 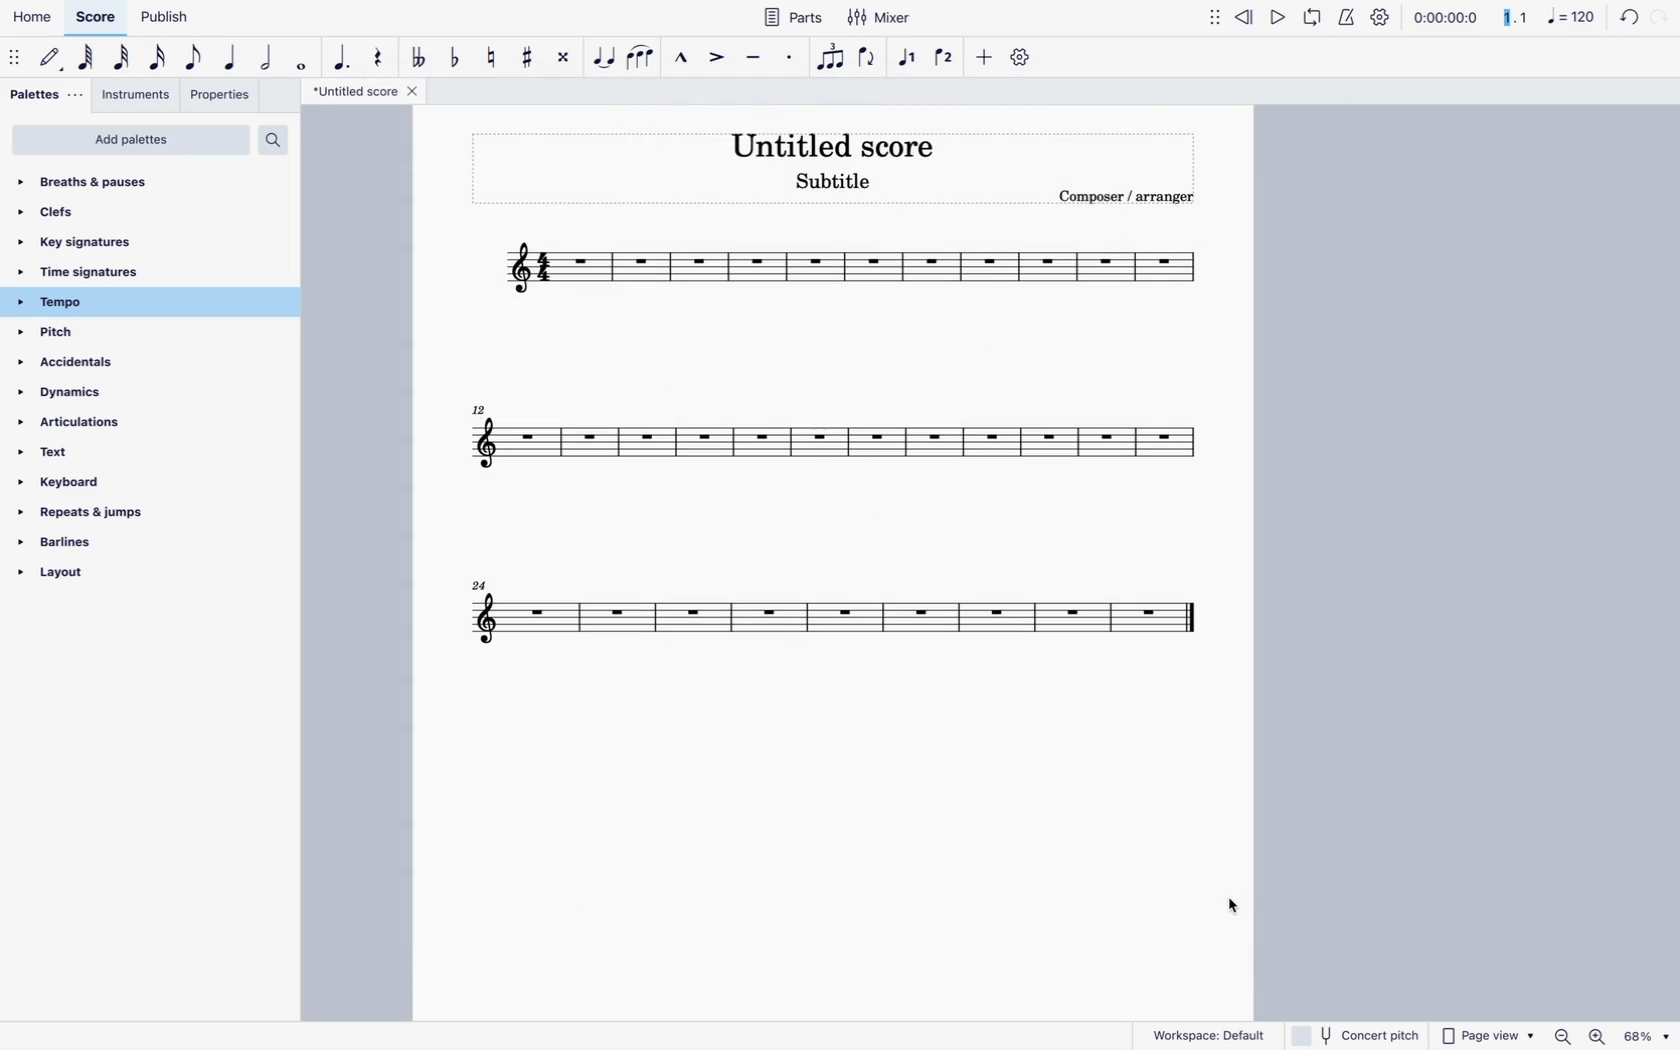 I want to click on Untitled score, so click(x=838, y=141).